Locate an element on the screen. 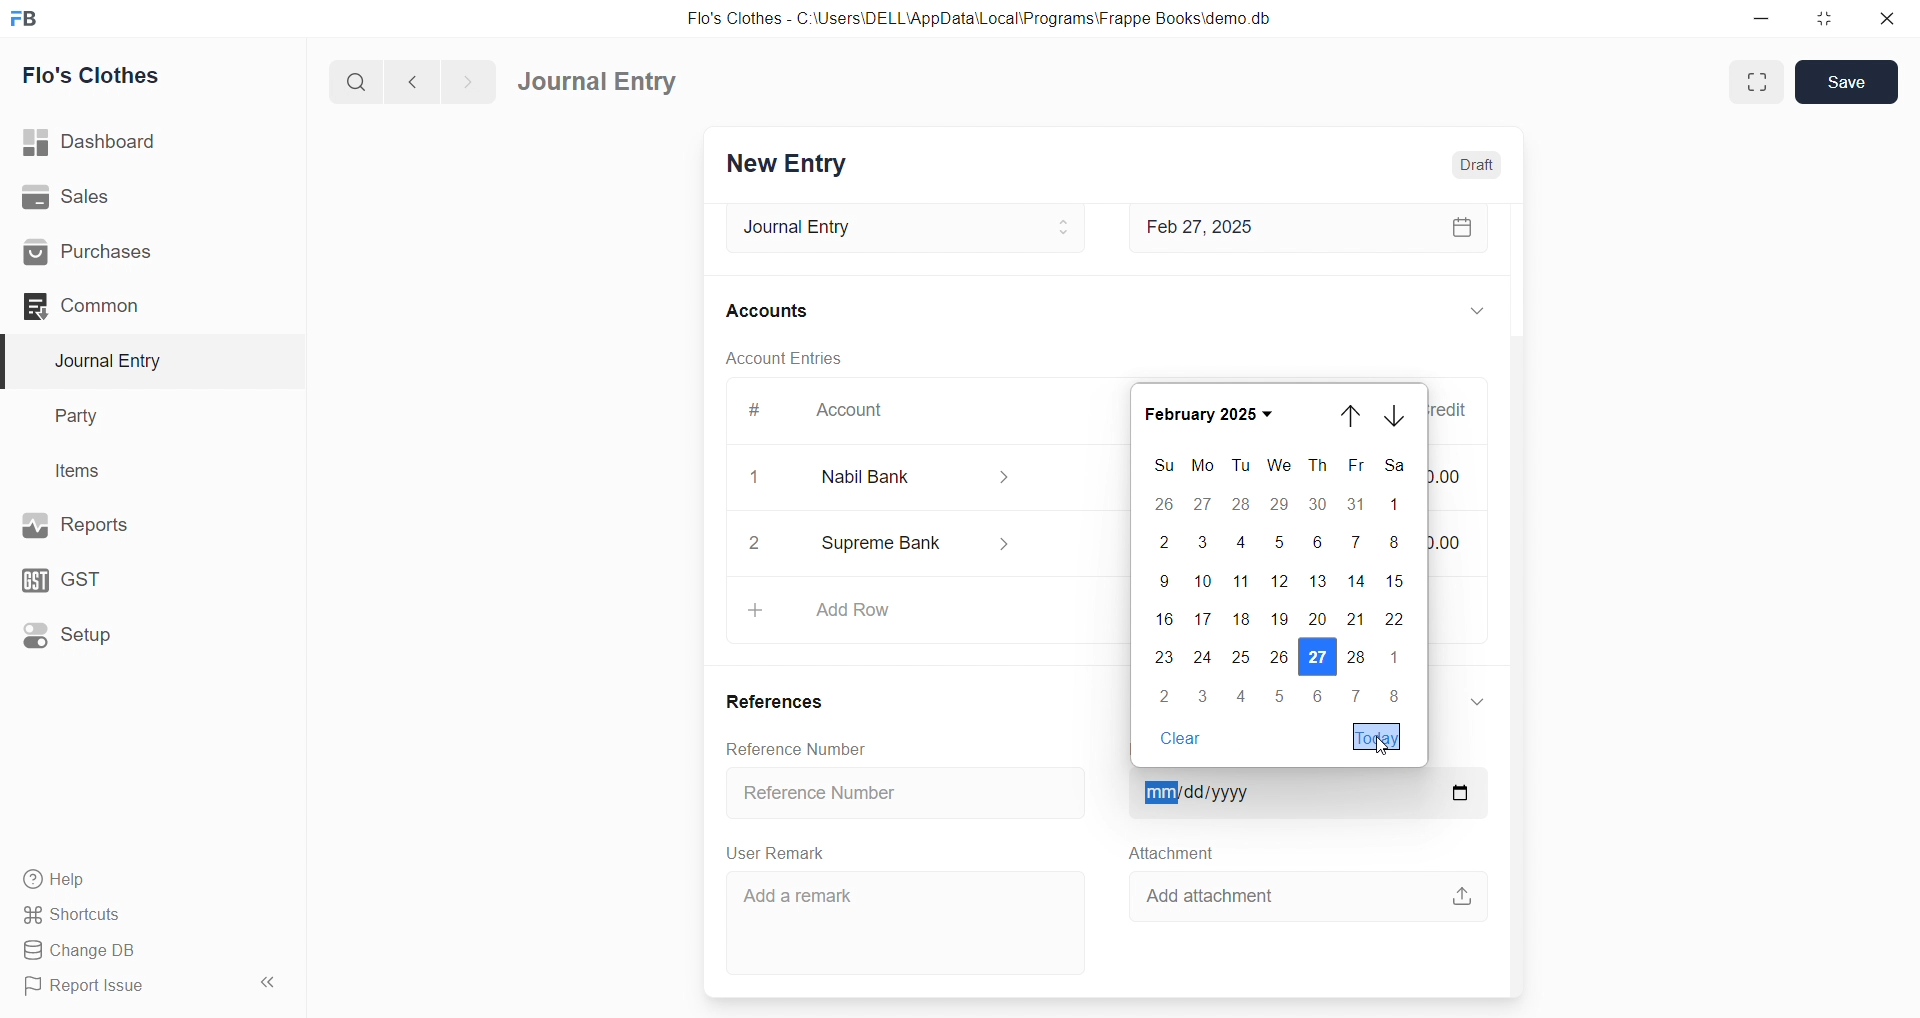 This screenshot has height=1018, width=1920. 4 is located at coordinates (1241, 545).